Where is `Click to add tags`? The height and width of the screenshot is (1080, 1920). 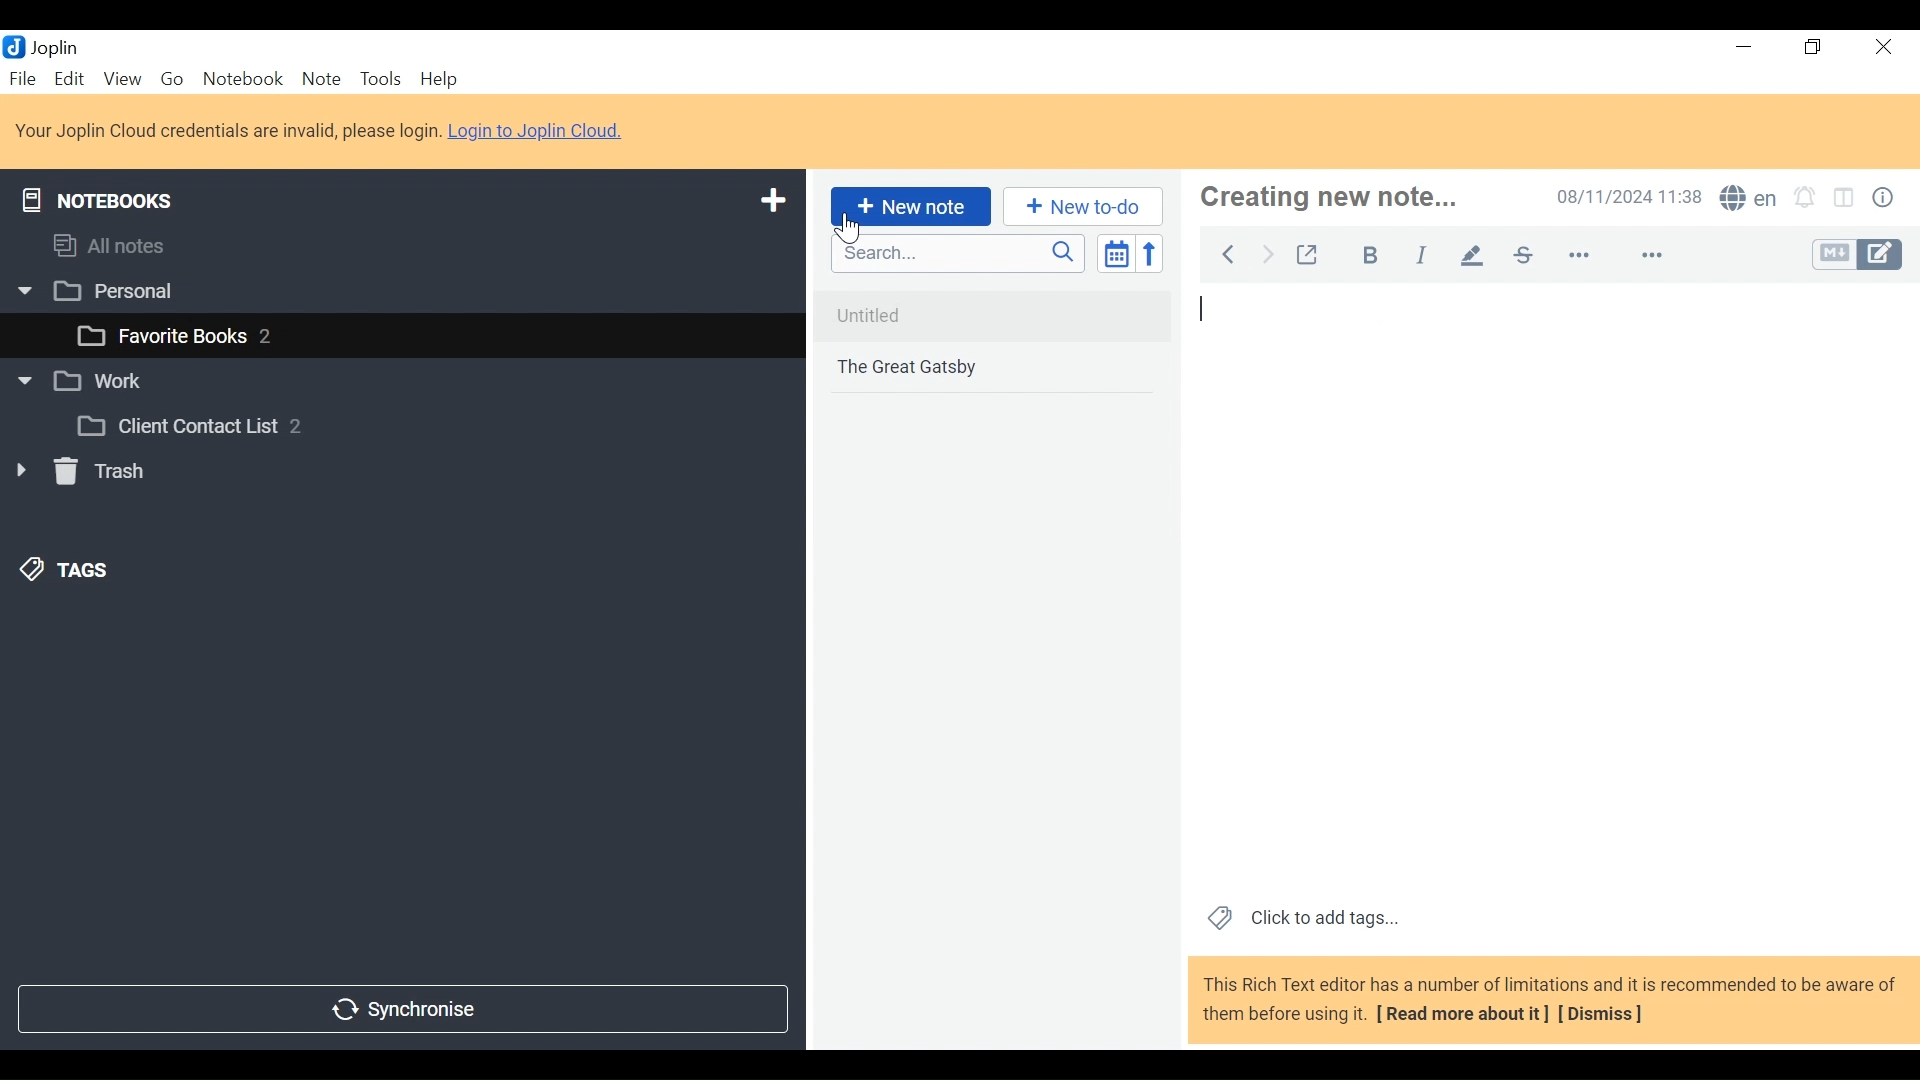
Click to add tags is located at coordinates (1306, 919).